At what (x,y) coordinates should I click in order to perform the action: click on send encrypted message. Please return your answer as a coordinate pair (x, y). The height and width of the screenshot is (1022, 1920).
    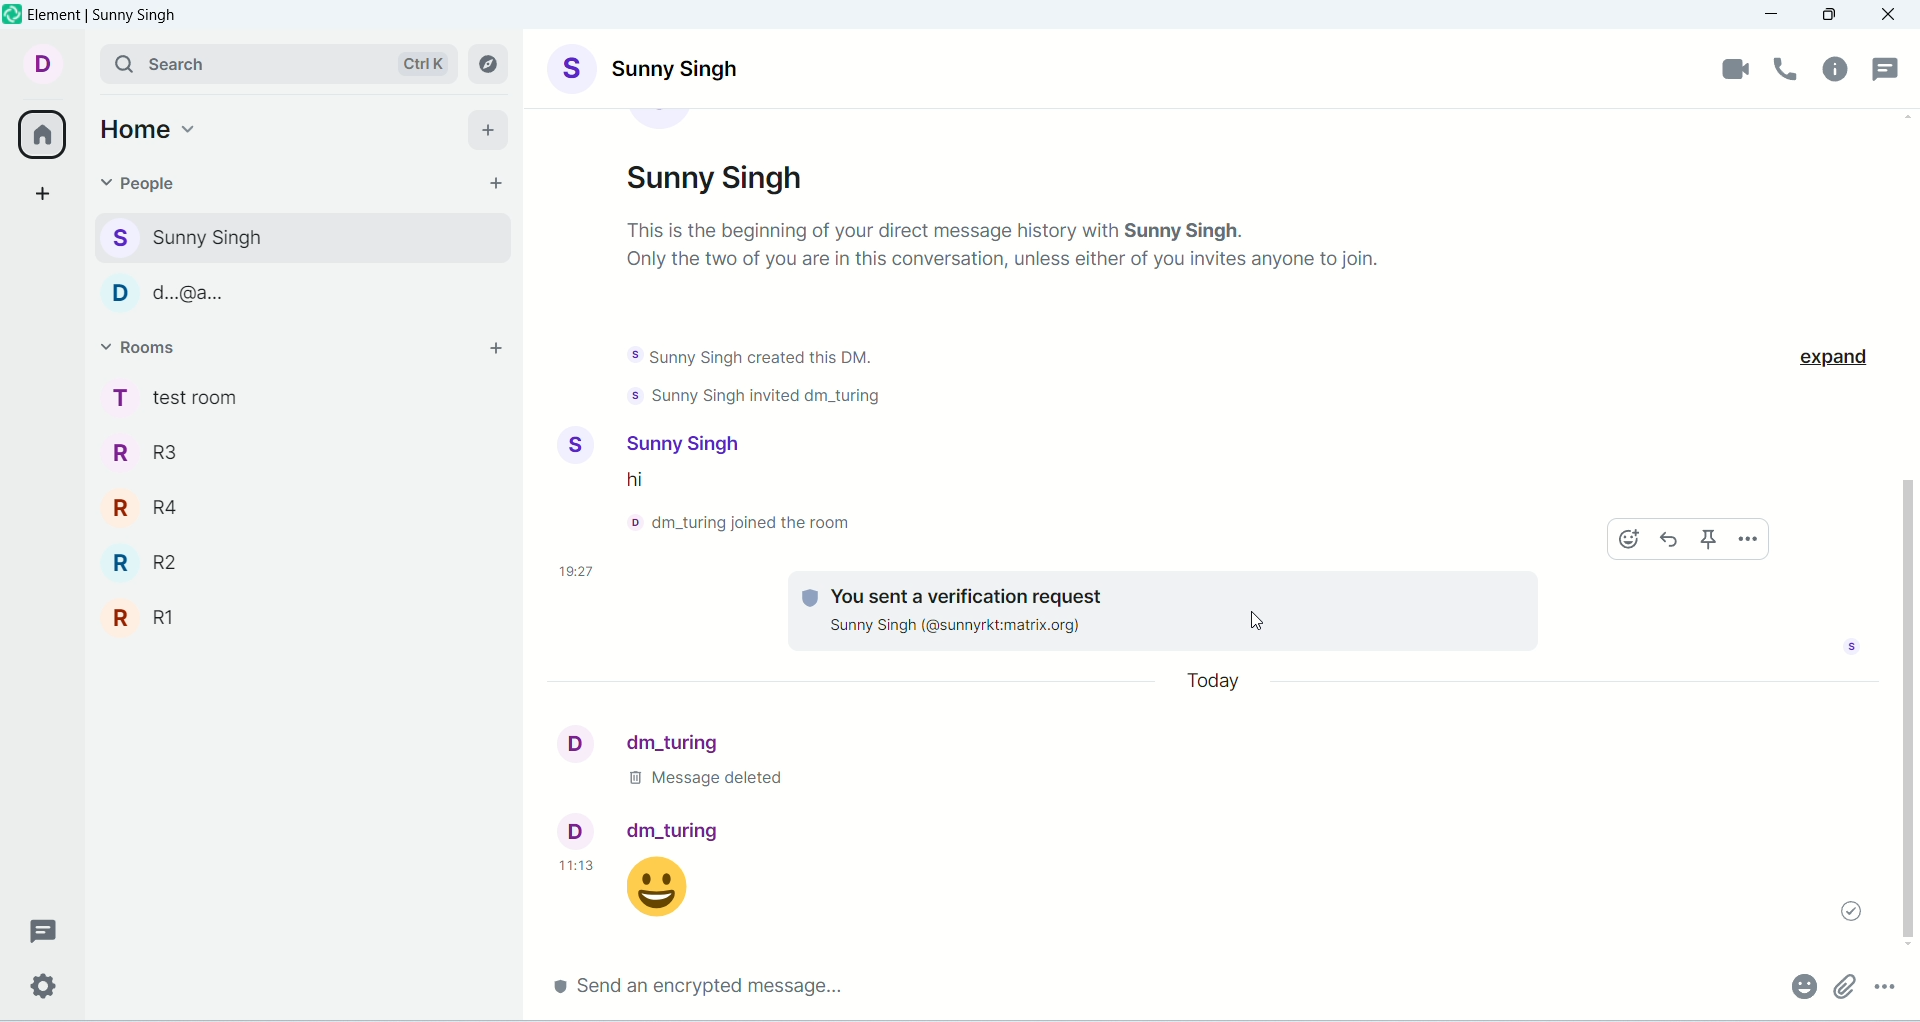
    Looking at the image, I should click on (1149, 991).